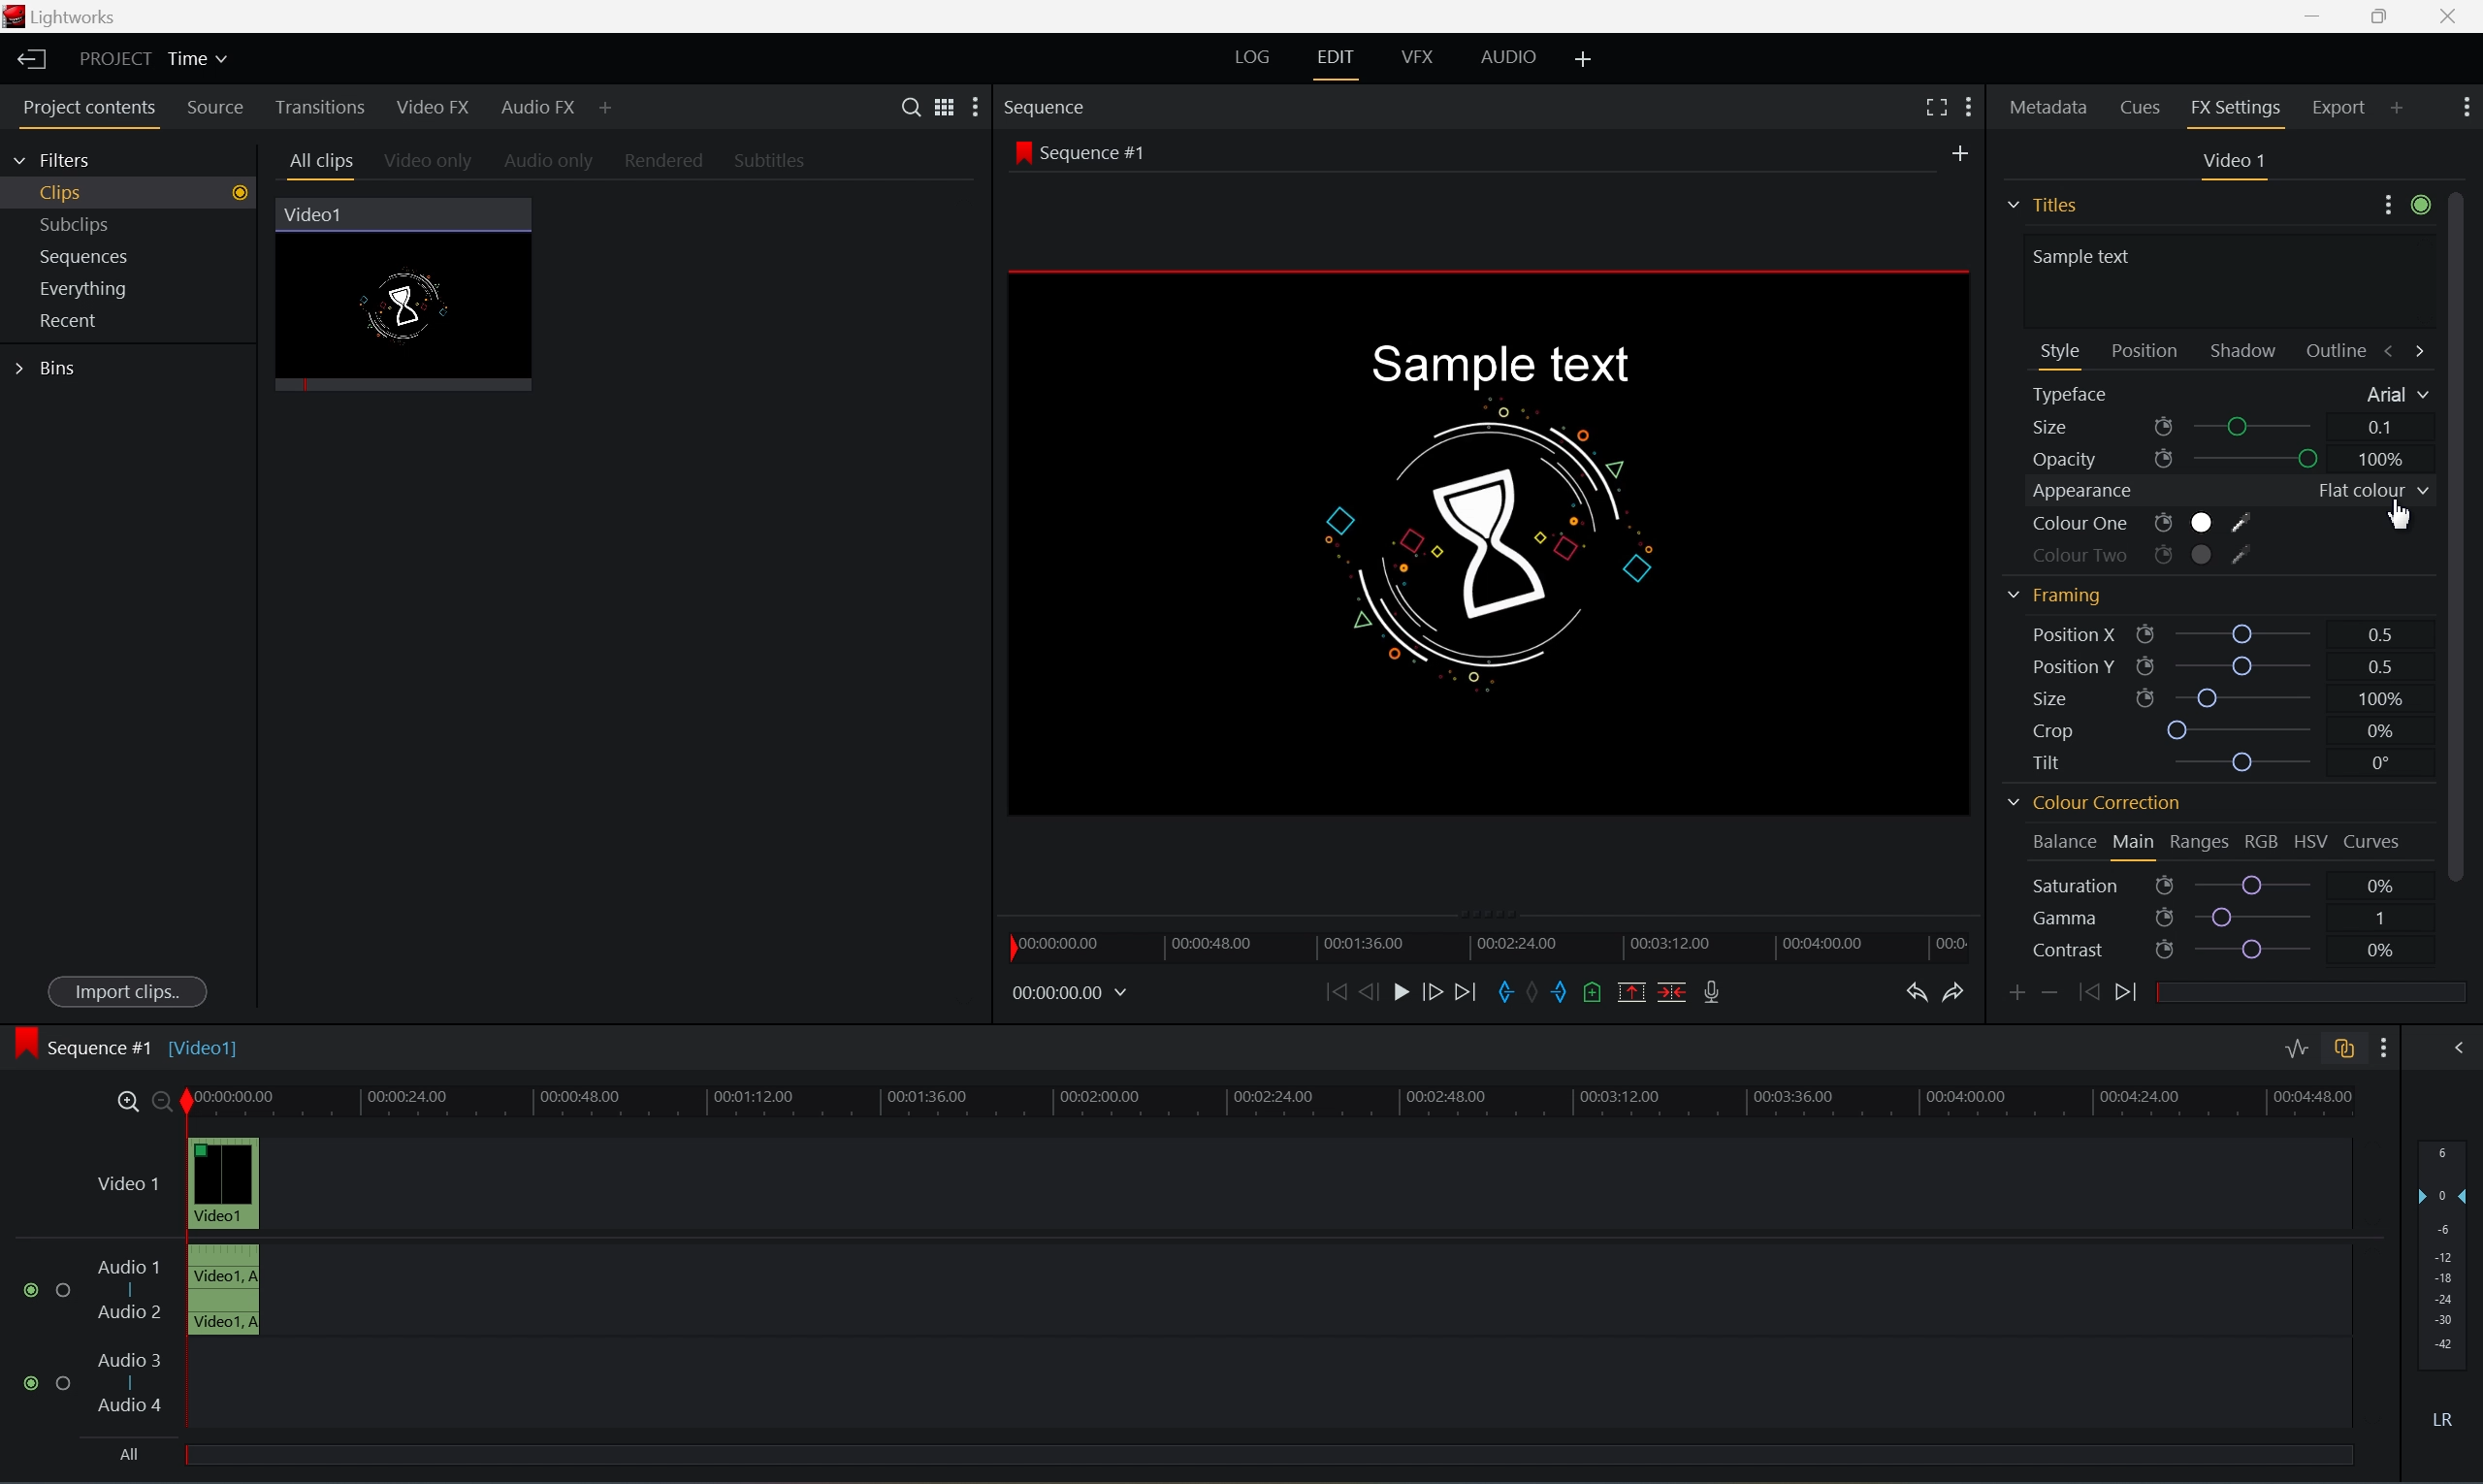 Image resolution: width=2483 pixels, height=1484 pixels. What do you see at coordinates (1717, 991) in the screenshot?
I see `record a voice-over` at bounding box center [1717, 991].